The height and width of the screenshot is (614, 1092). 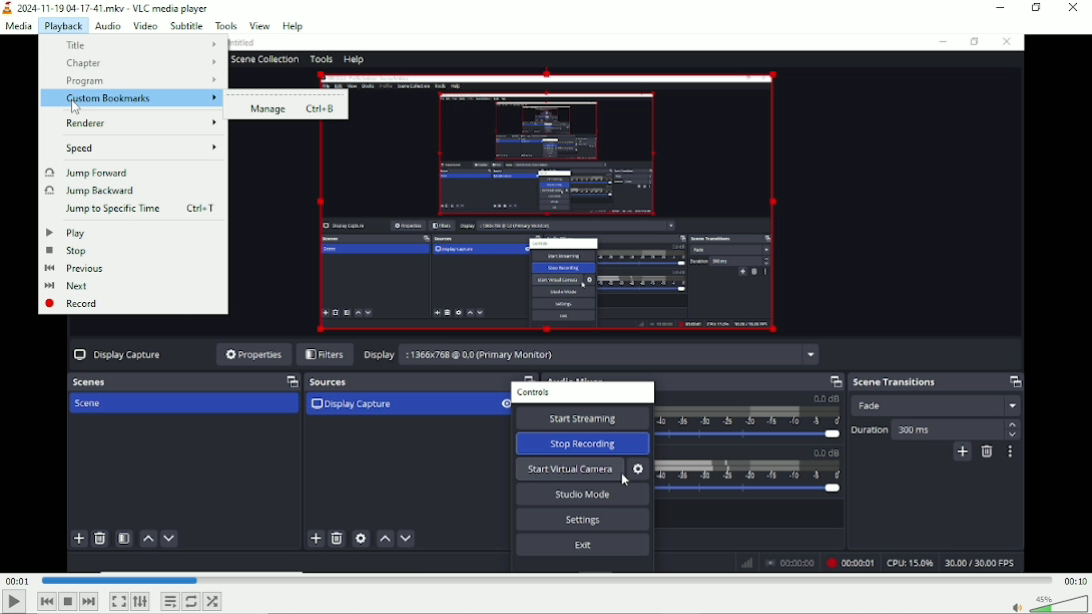 What do you see at coordinates (1048, 602) in the screenshot?
I see `Volume` at bounding box center [1048, 602].